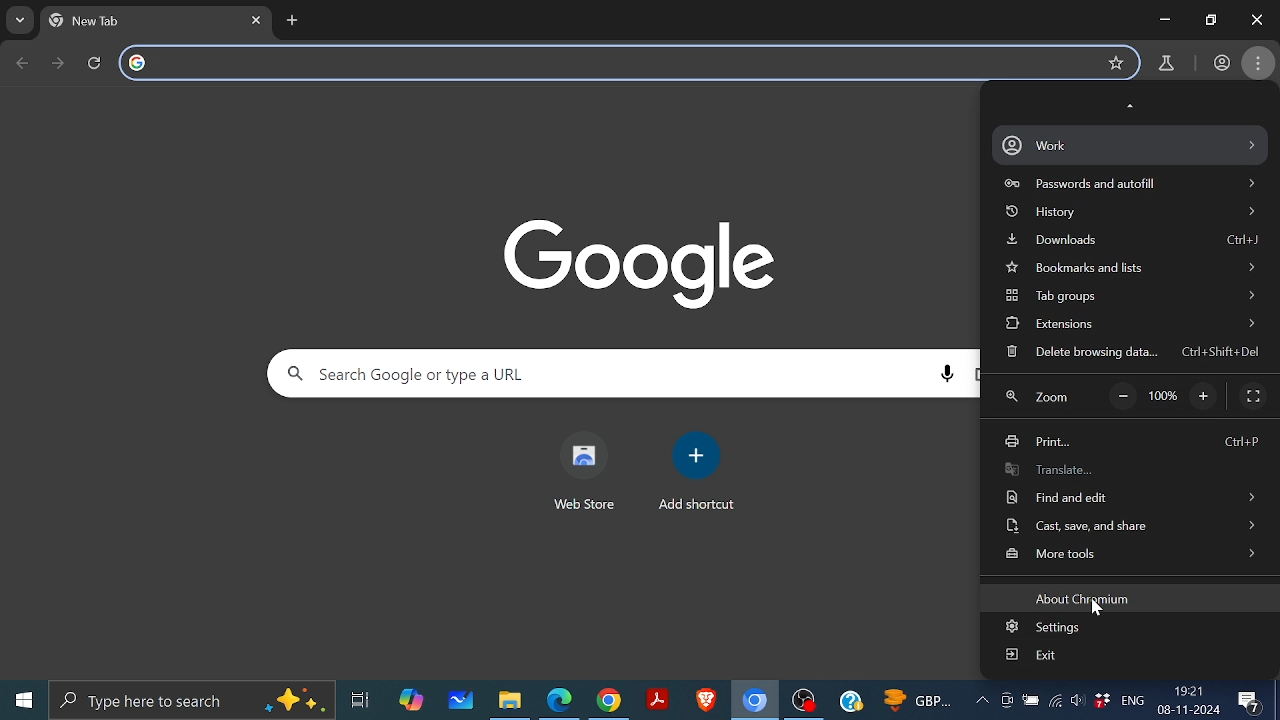 The height and width of the screenshot is (720, 1280). What do you see at coordinates (1126, 469) in the screenshot?
I see `Translate` at bounding box center [1126, 469].